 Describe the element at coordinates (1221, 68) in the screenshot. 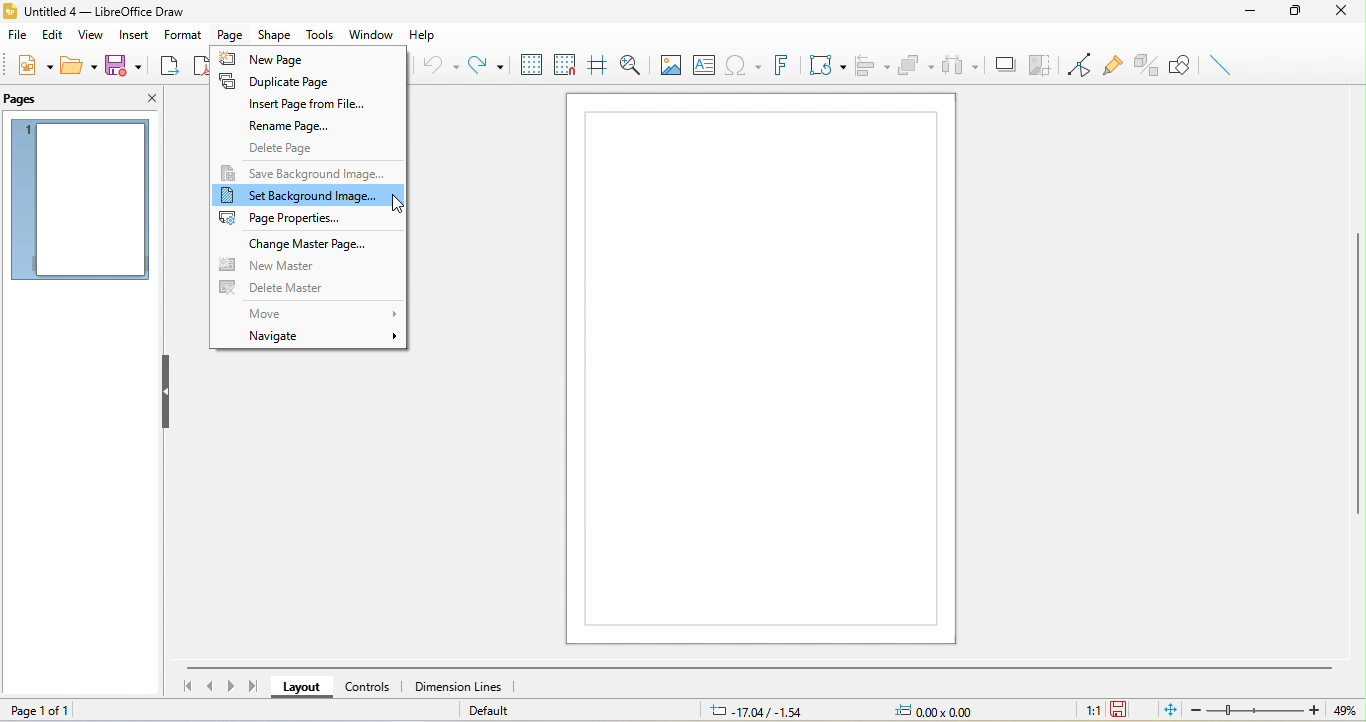

I see `insert line` at that location.